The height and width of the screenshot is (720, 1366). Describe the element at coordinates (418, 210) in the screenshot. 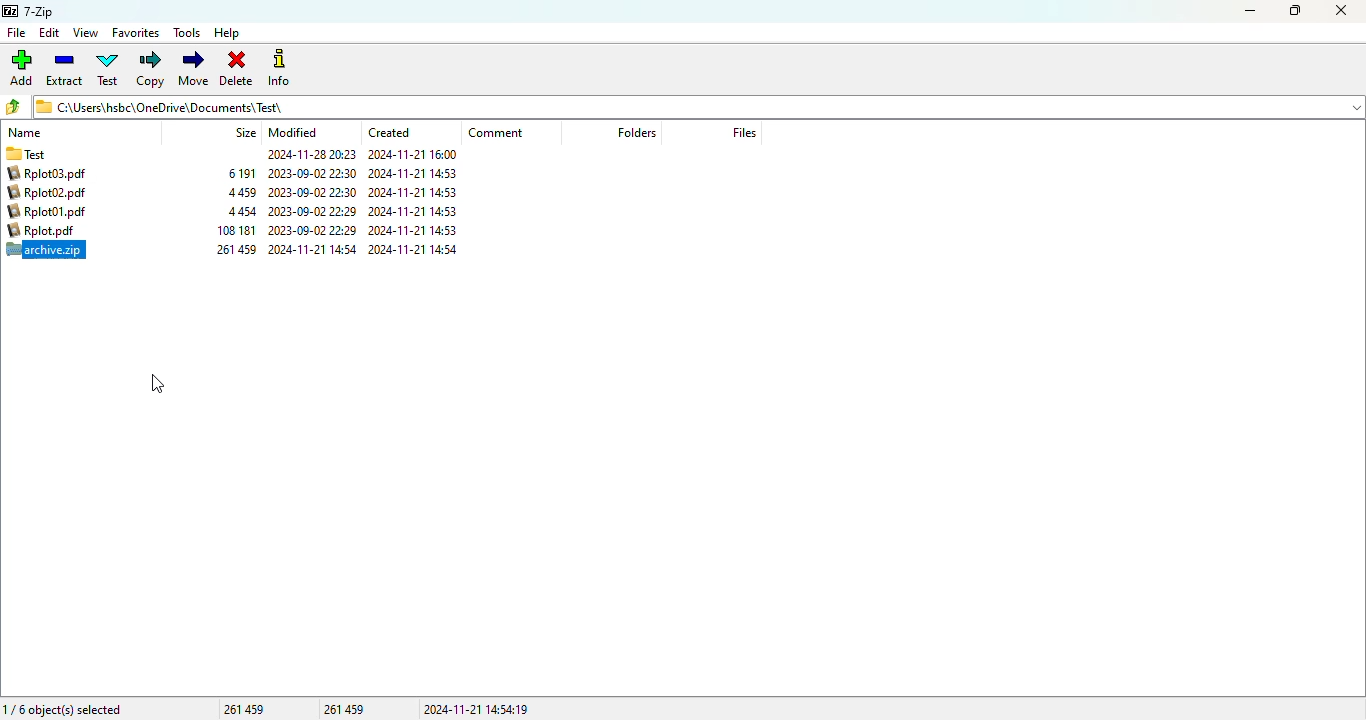

I see `2024-11-21 14:53` at that location.